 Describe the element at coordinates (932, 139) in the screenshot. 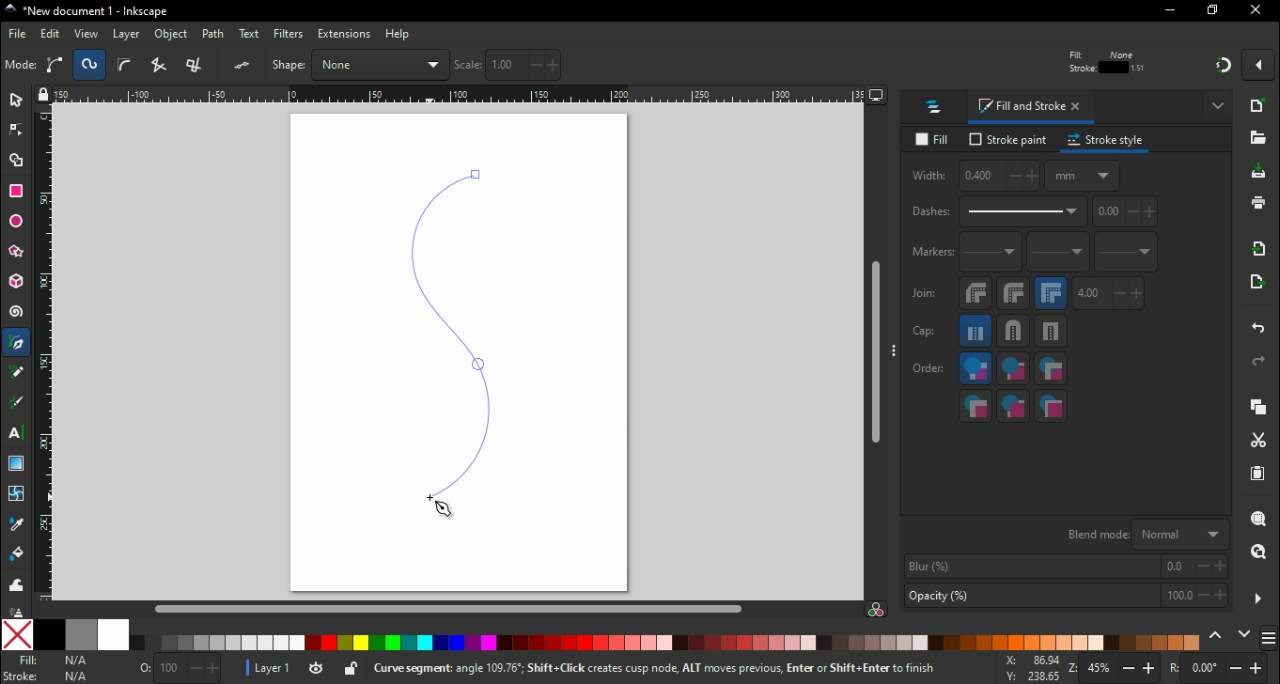

I see `fill` at that location.